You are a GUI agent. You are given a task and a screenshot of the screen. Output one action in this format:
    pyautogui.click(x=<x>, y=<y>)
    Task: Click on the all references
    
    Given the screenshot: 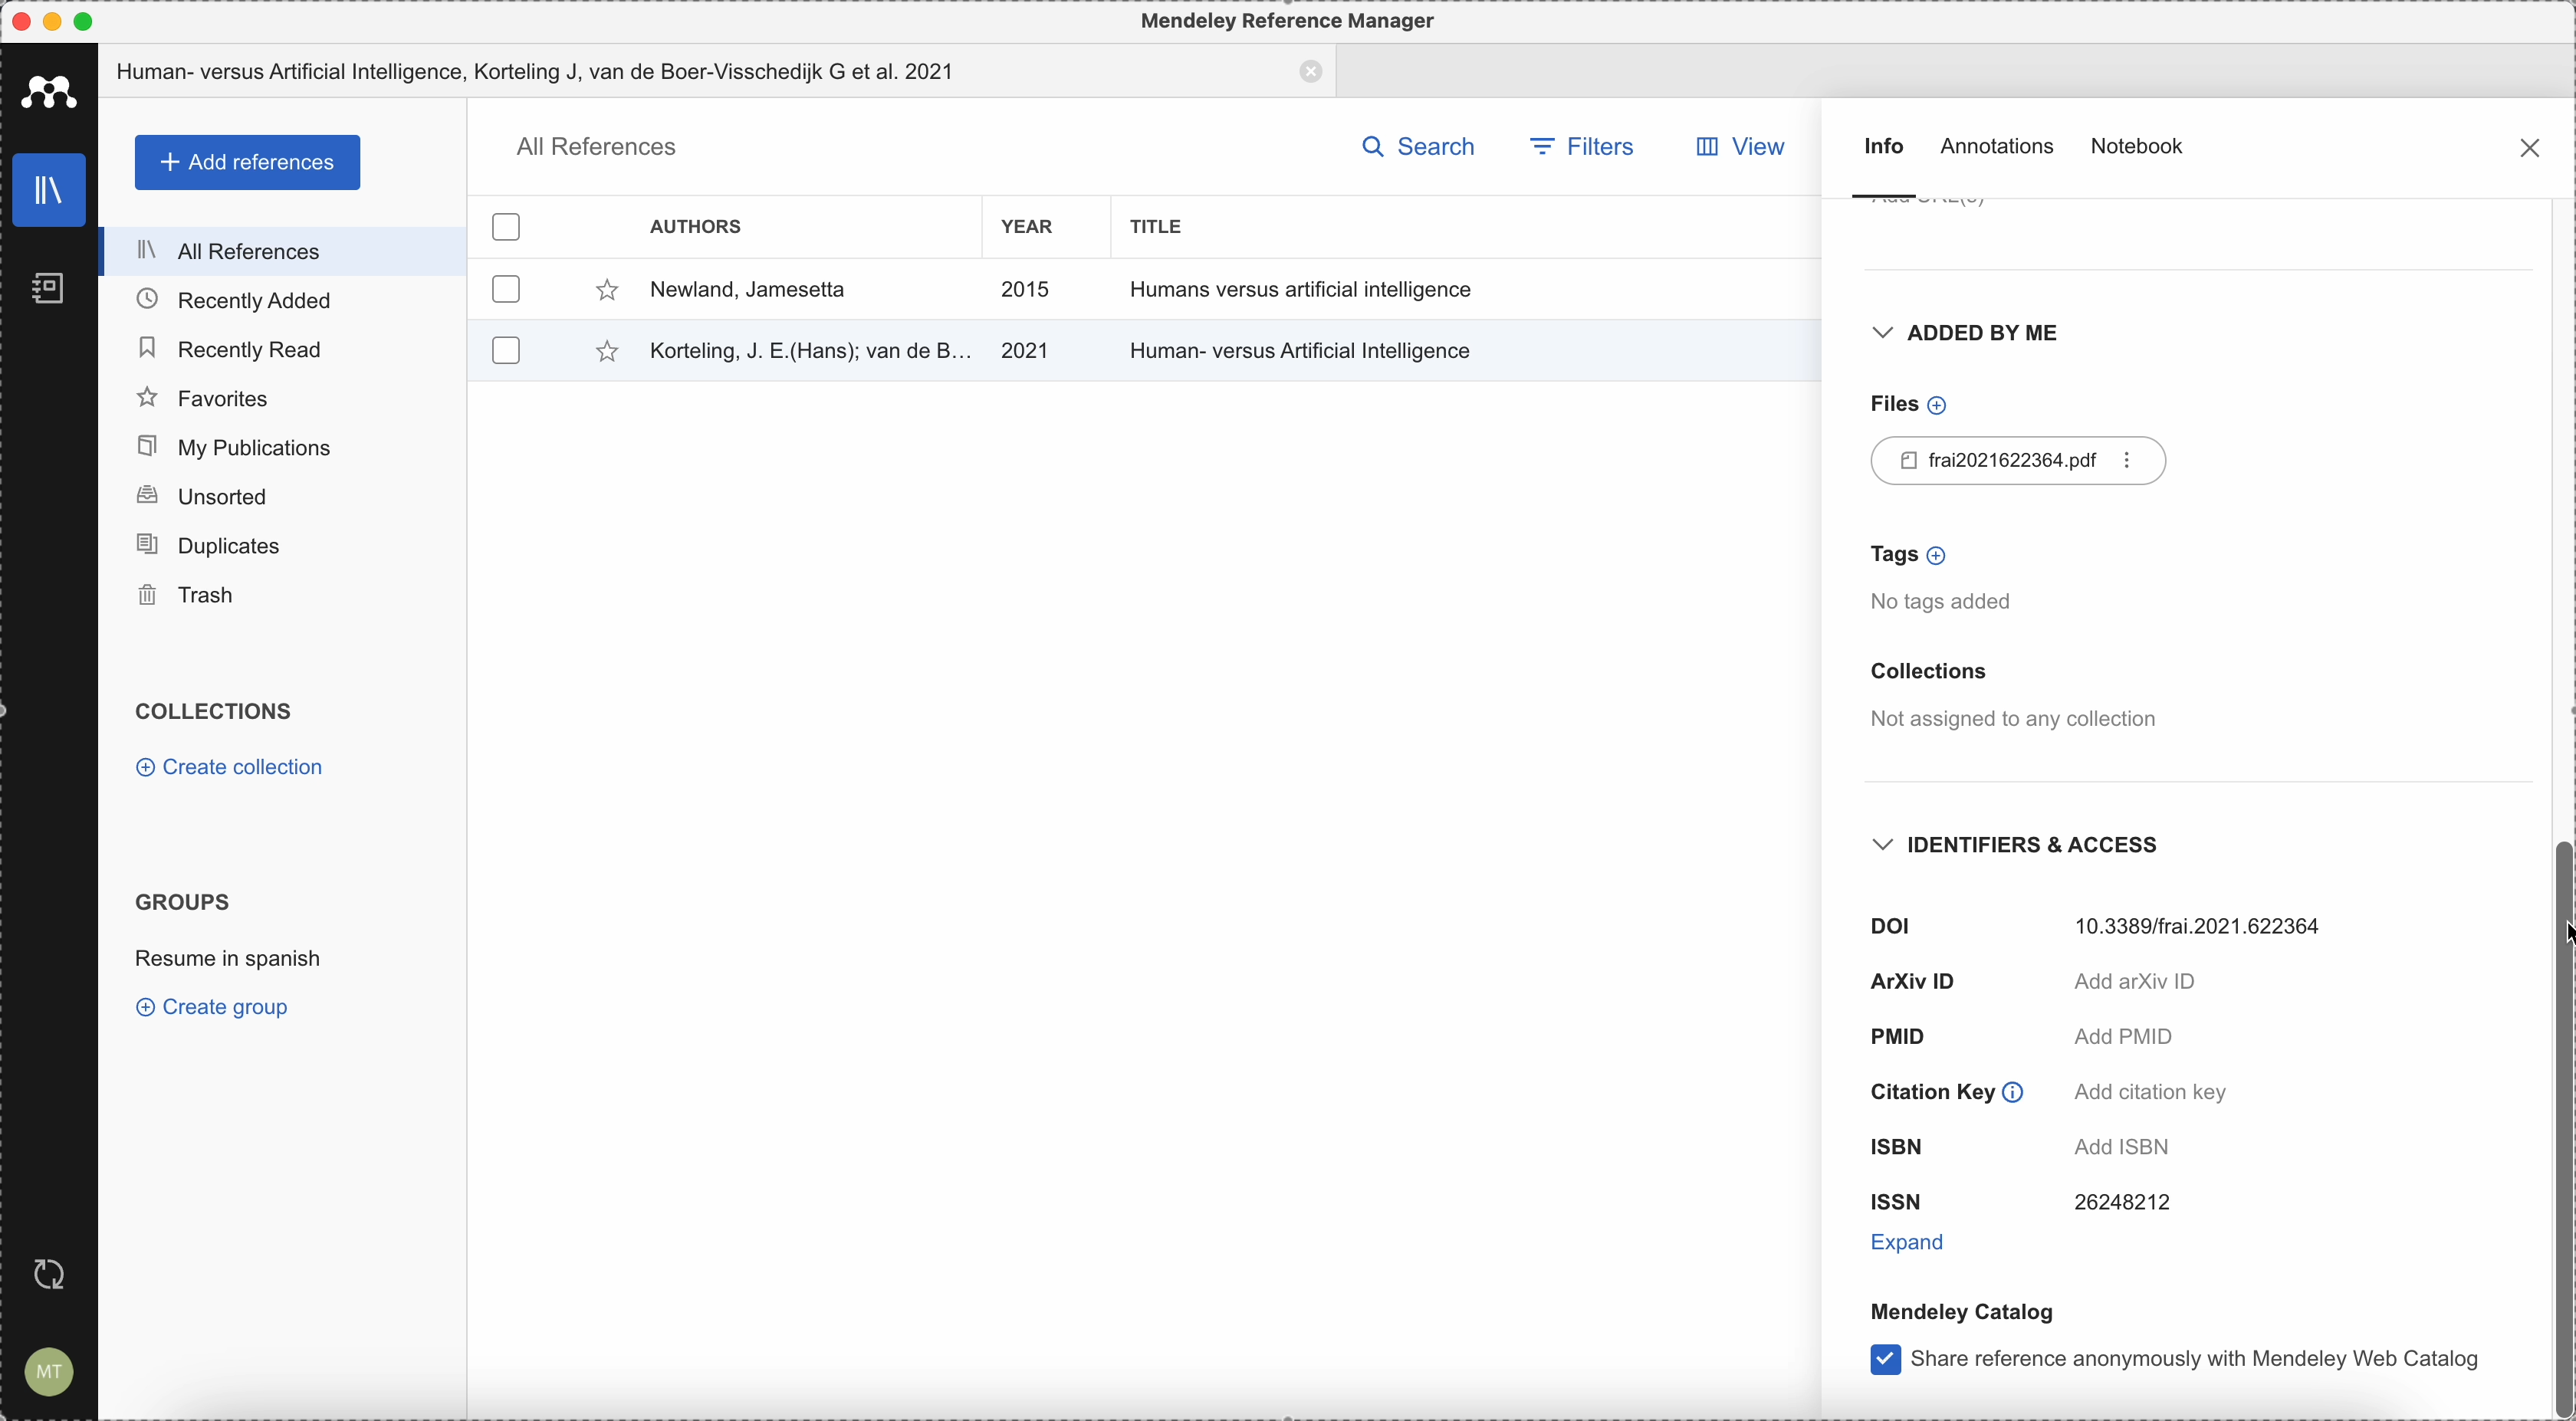 What is the action you would take?
    pyautogui.click(x=593, y=147)
    